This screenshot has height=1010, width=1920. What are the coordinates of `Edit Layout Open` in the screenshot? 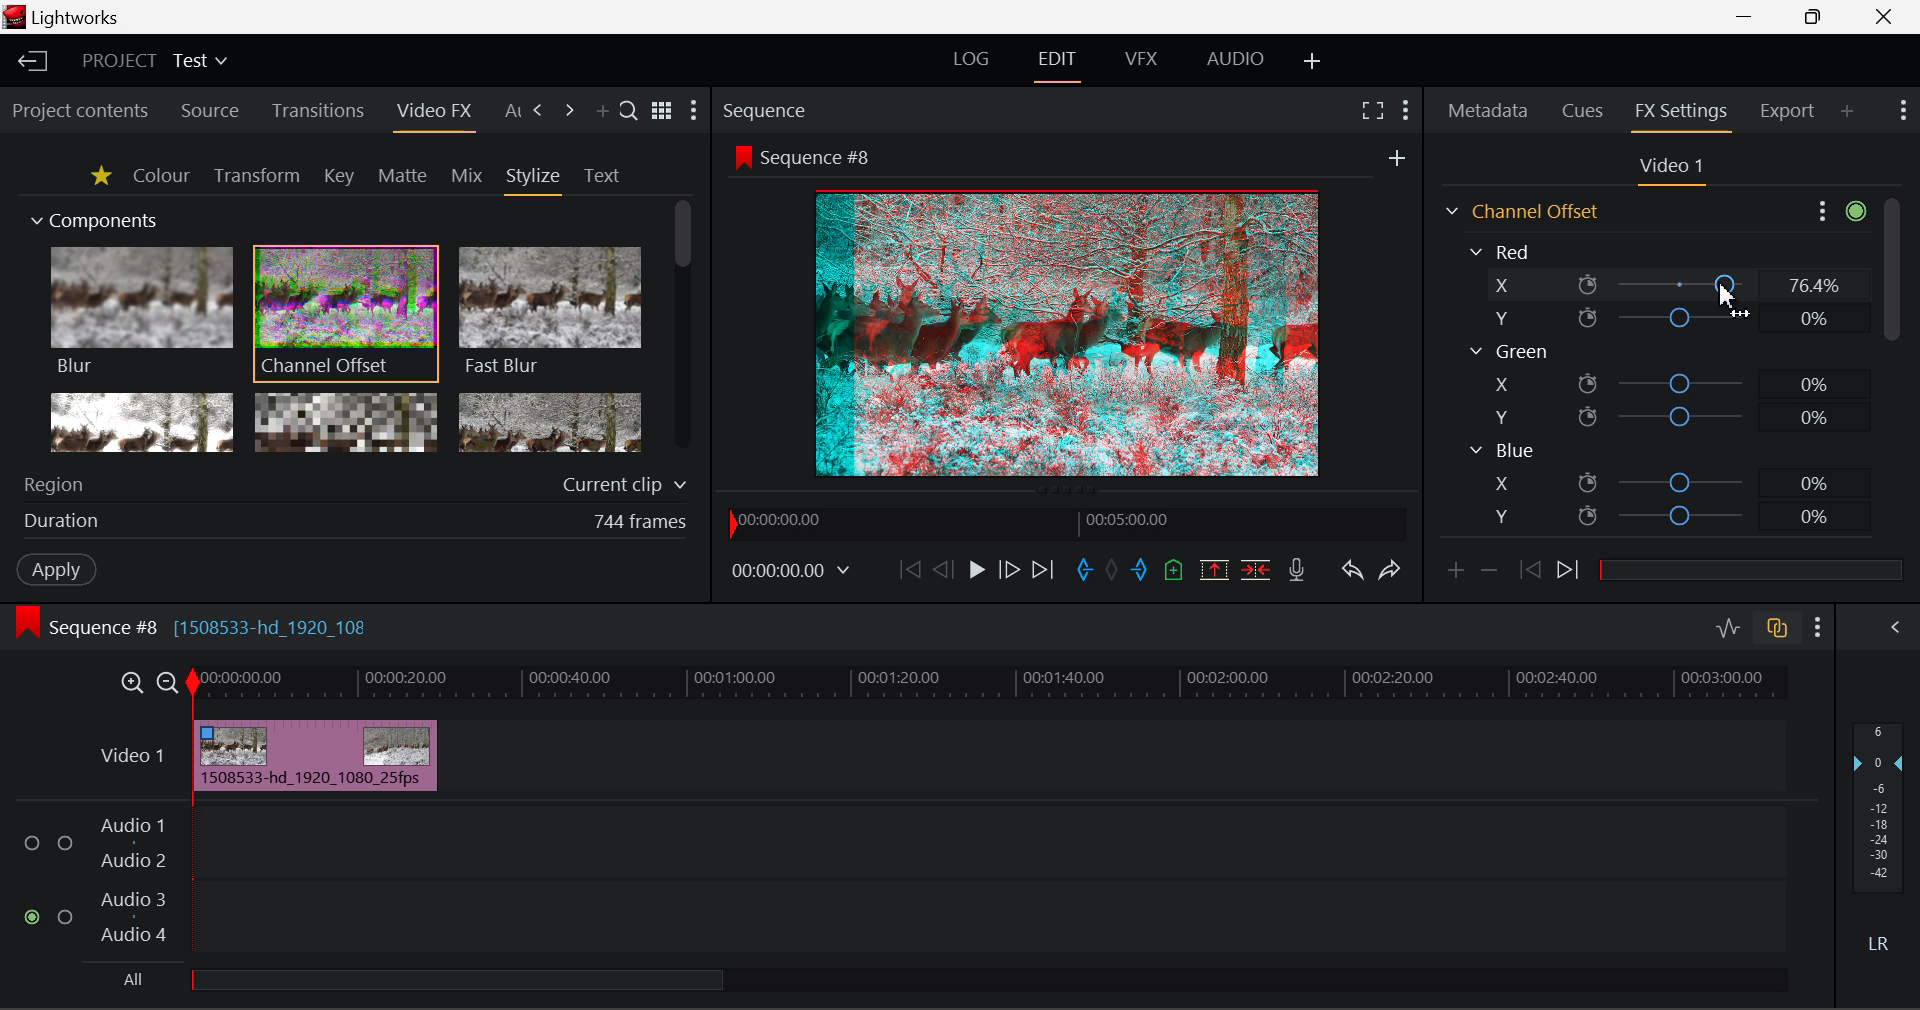 It's located at (1057, 66).